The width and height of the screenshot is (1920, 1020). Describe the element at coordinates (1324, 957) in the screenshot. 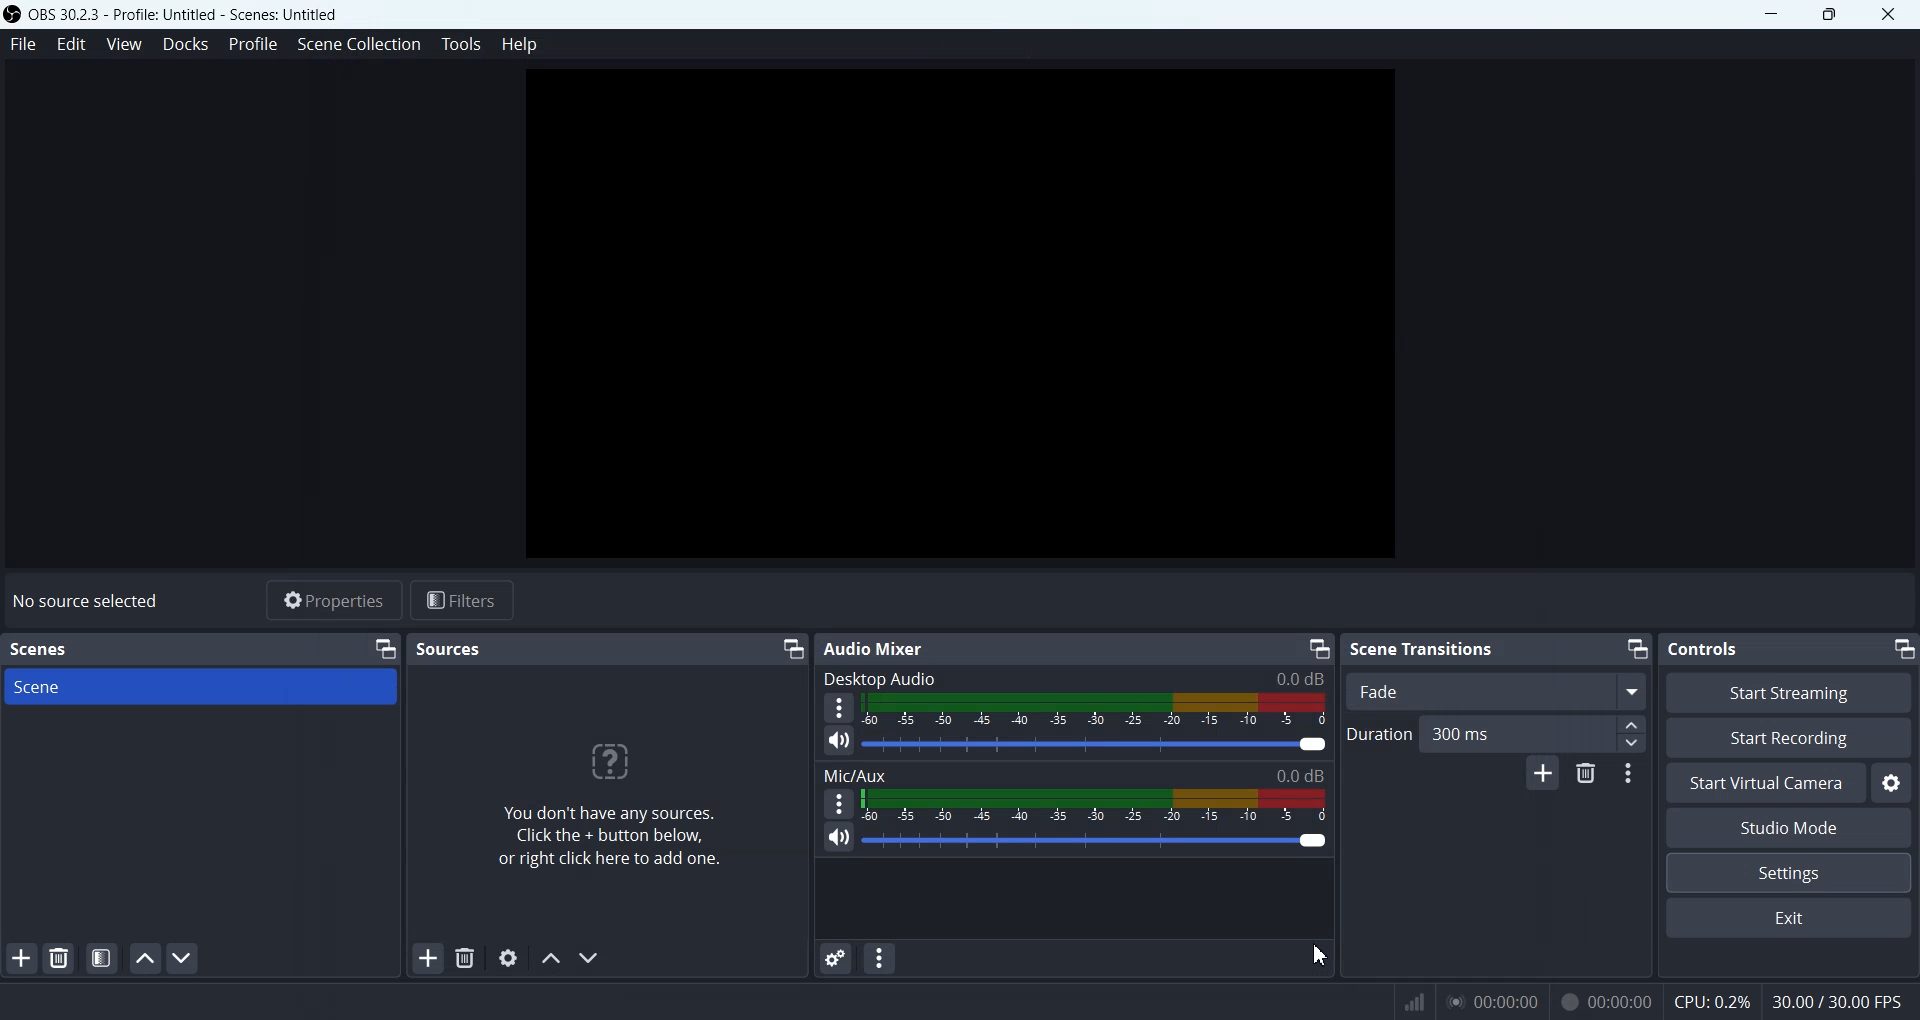

I see `Cursor` at that location.